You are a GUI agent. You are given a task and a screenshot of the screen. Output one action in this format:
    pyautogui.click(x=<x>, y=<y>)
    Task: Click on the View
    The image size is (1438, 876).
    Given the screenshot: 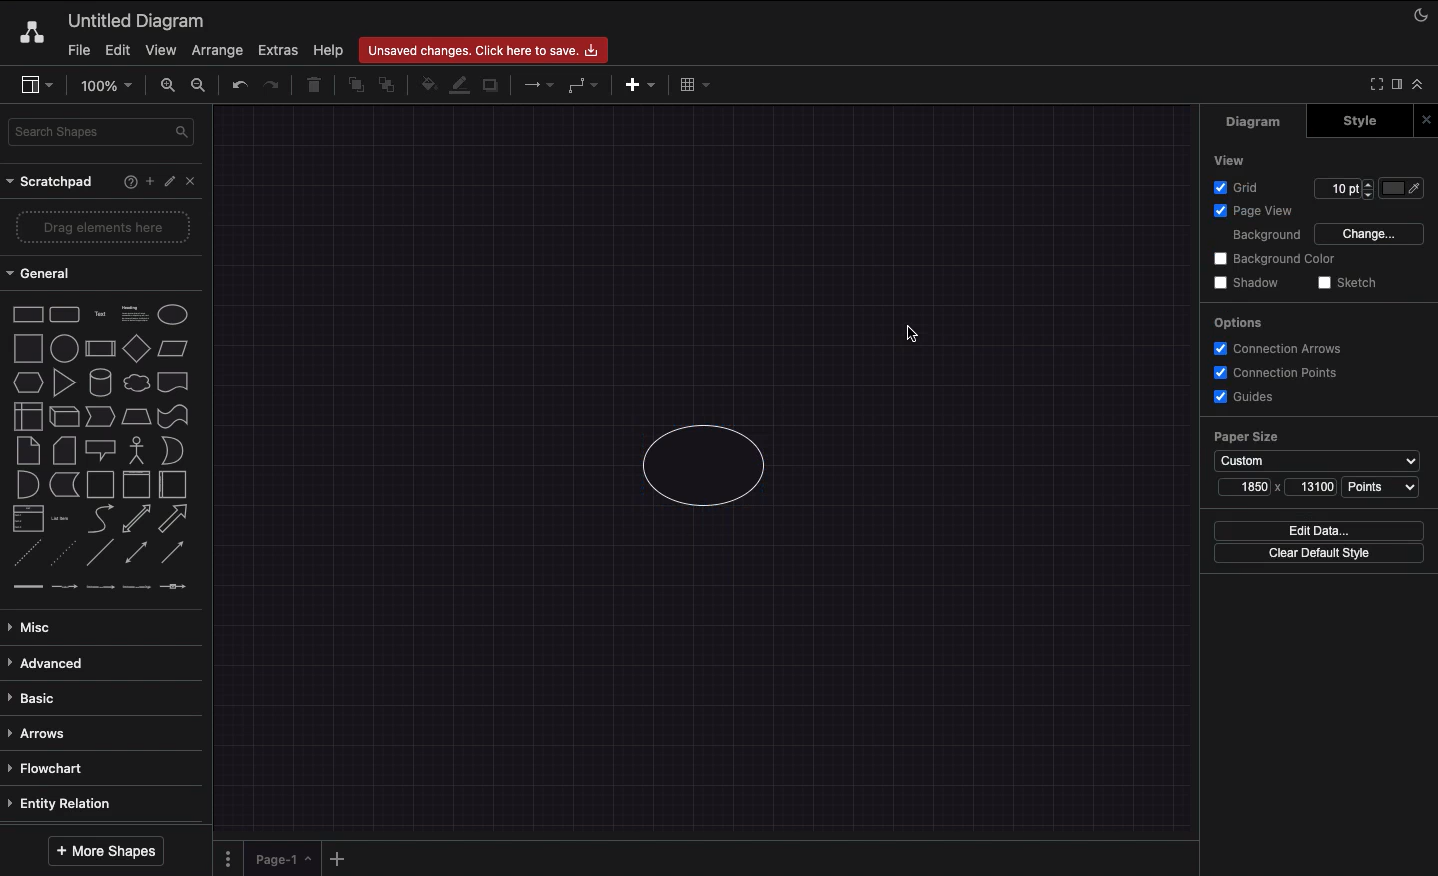 What is the action you would take?
    pyautogui.click(x=1231, y=159)
    